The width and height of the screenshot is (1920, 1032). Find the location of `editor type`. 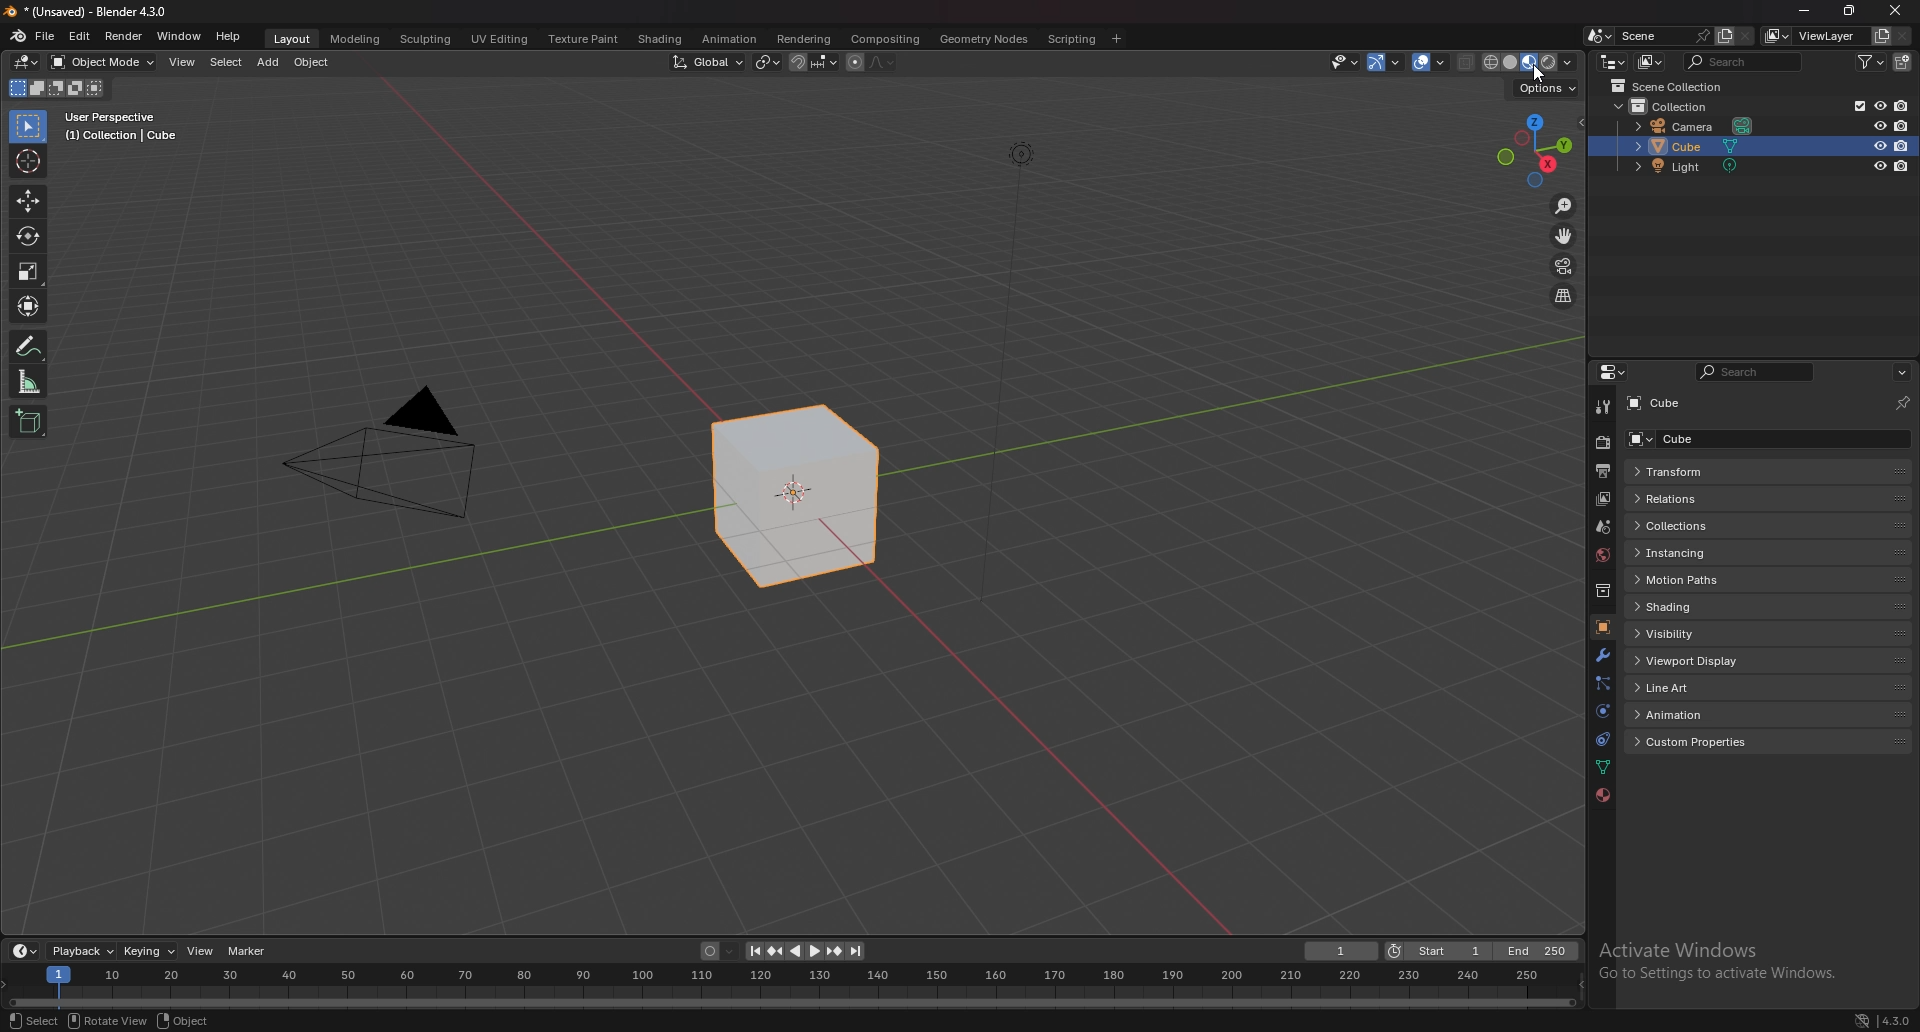

editor type is located at coordinates (1615, 372).